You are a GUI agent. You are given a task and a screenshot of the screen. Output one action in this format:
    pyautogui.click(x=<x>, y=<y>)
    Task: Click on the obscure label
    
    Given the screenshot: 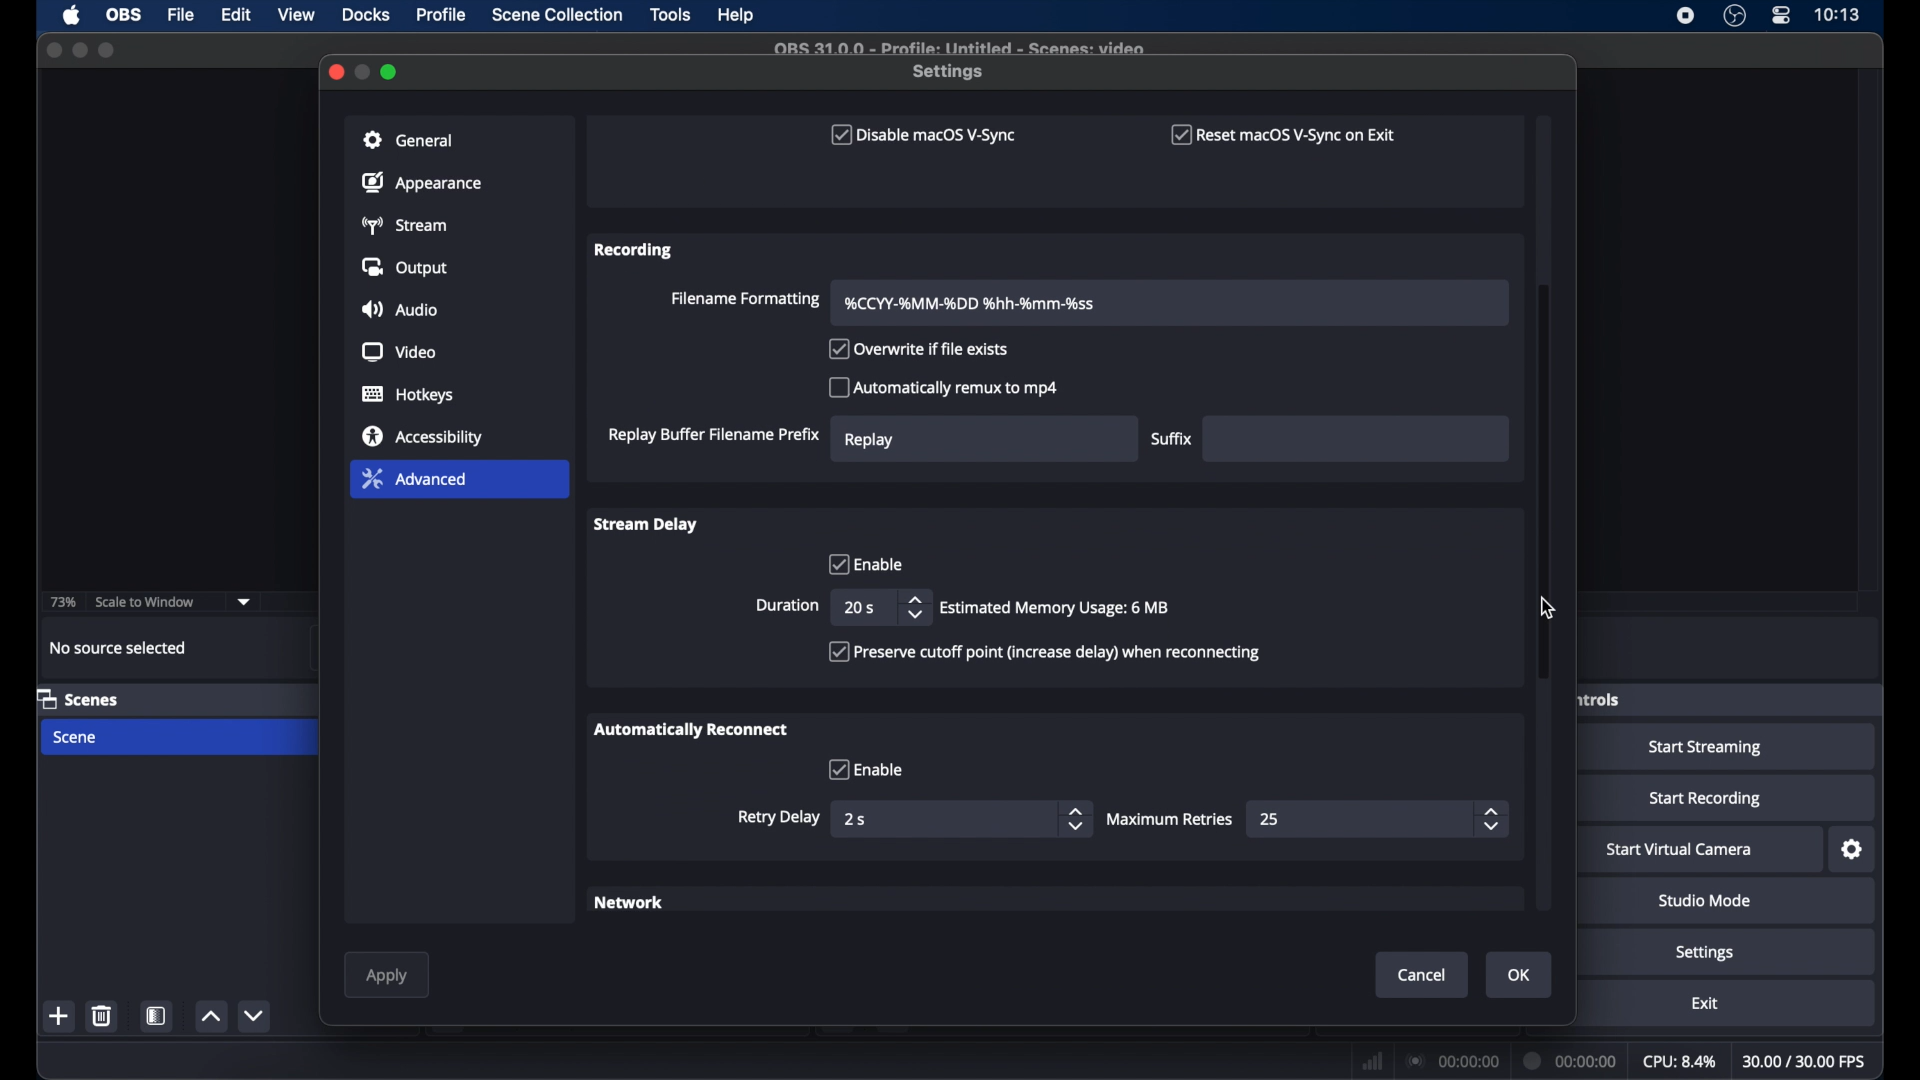 What is the action you would take?
    pyautogui.click(x=1596, y=698)
    